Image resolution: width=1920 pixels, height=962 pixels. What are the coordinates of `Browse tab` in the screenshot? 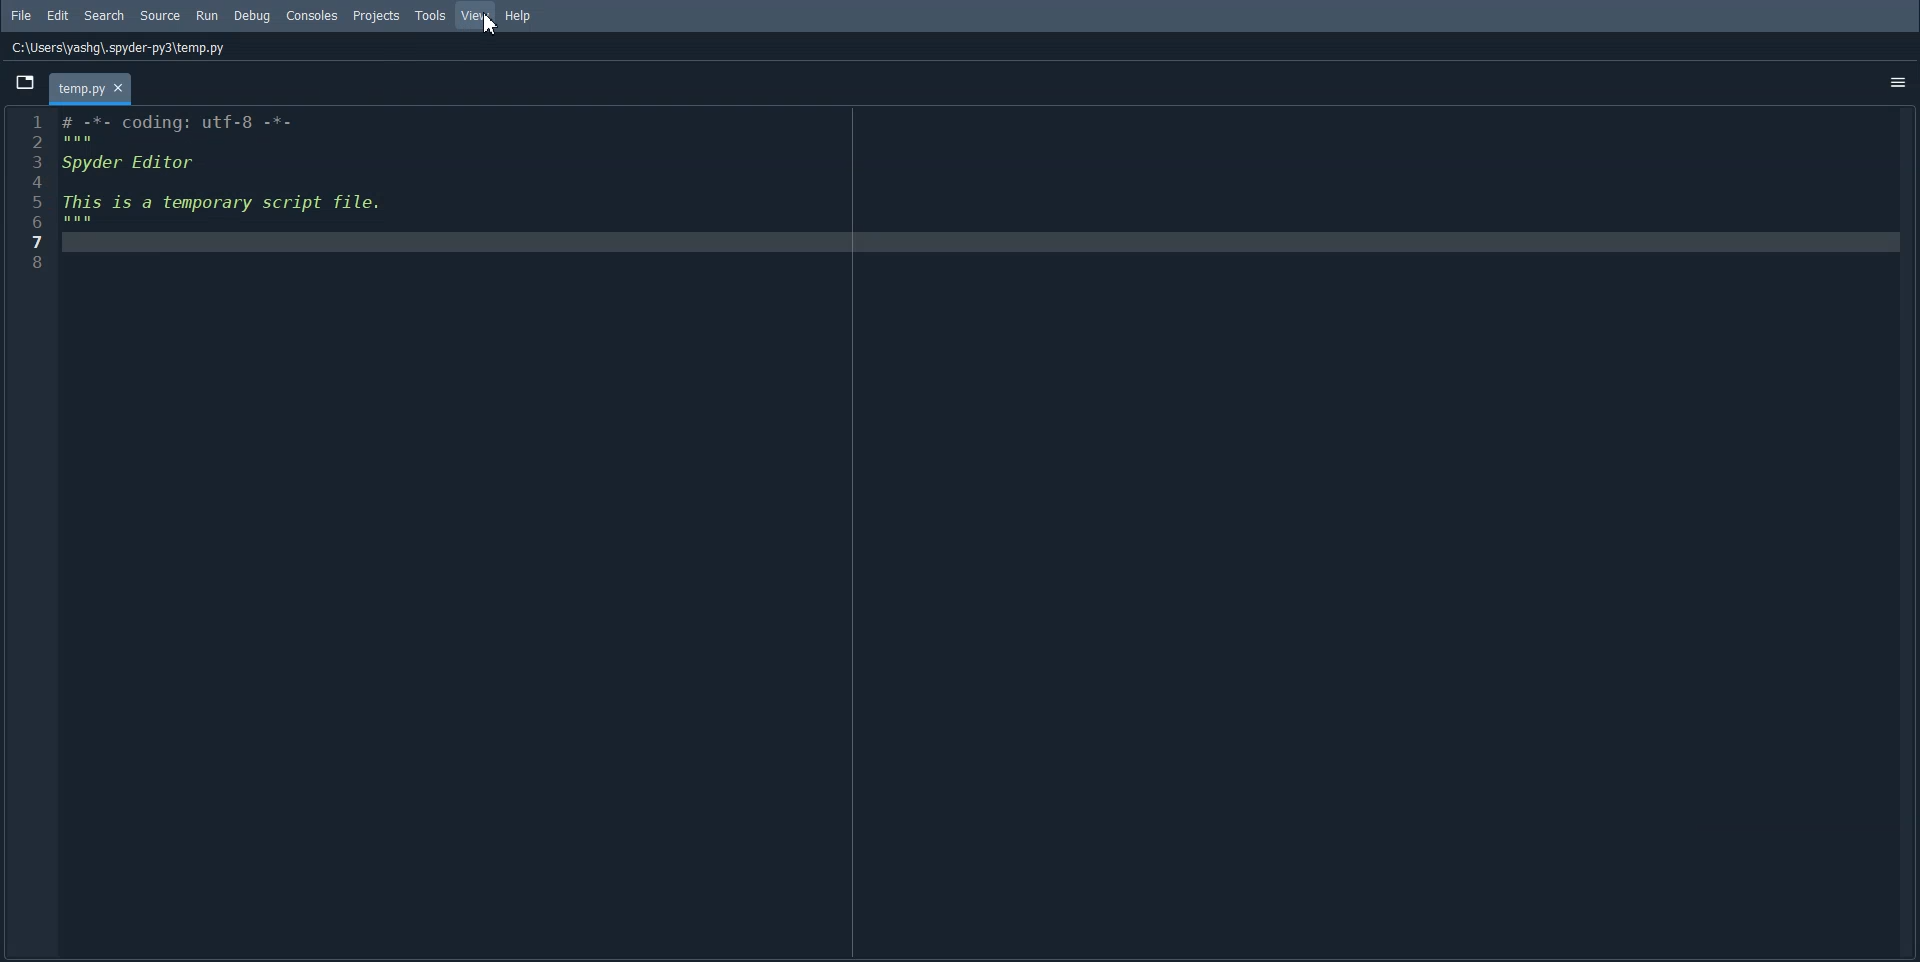 It's located at (25, 82).